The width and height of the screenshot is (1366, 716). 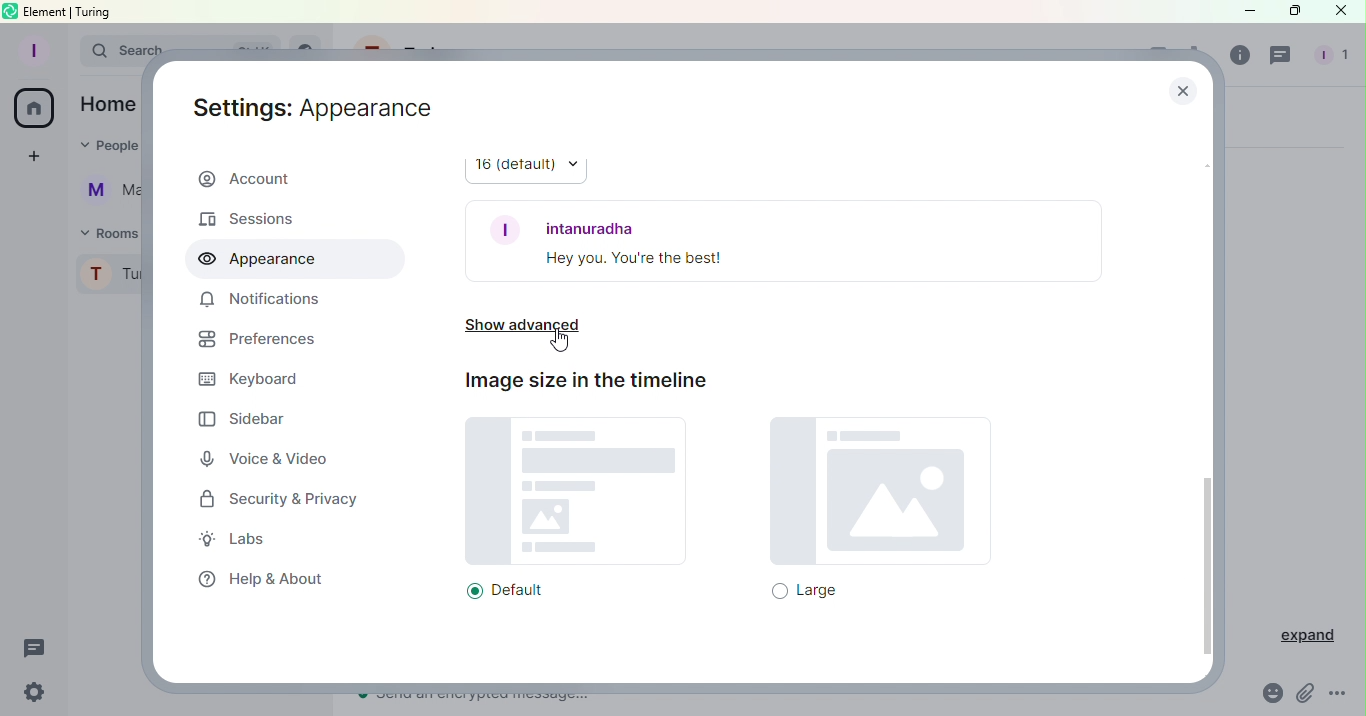 I want to click on Labs, so click(x=236, y=539).